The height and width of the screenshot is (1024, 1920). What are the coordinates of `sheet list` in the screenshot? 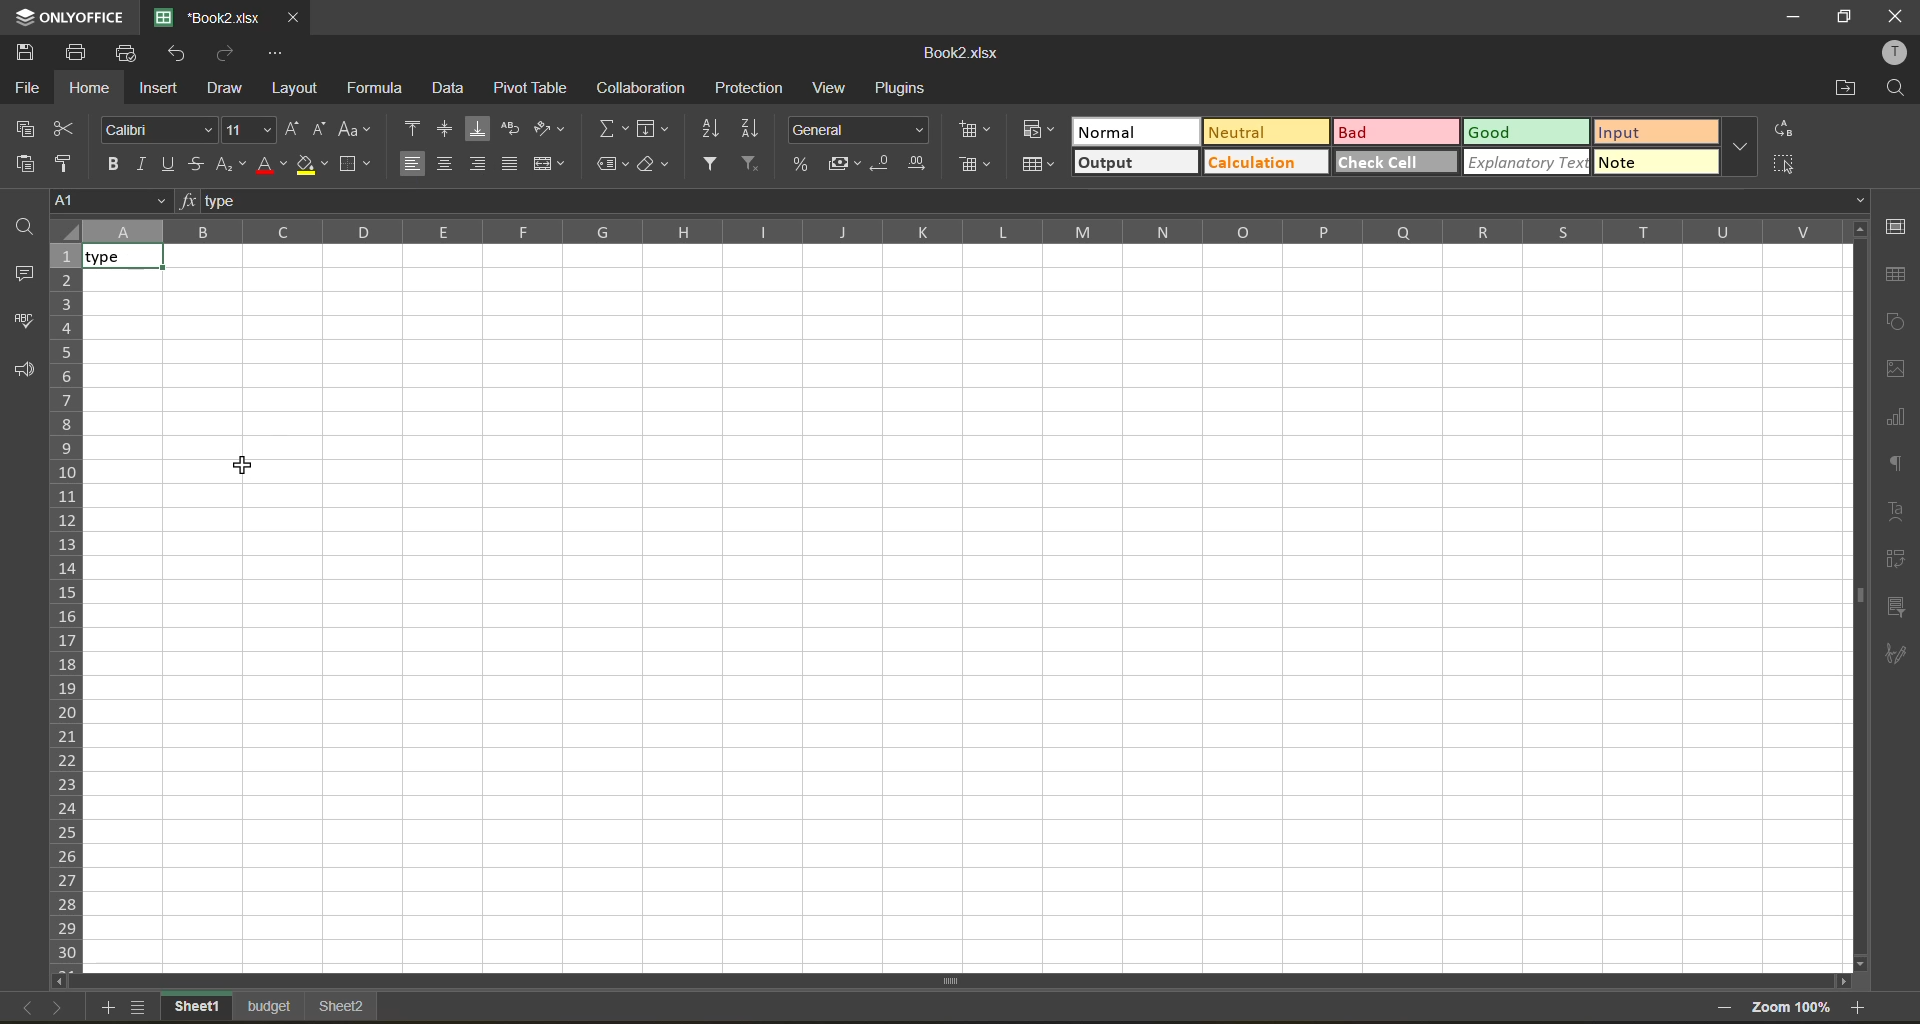 It's located at (137, 1009).